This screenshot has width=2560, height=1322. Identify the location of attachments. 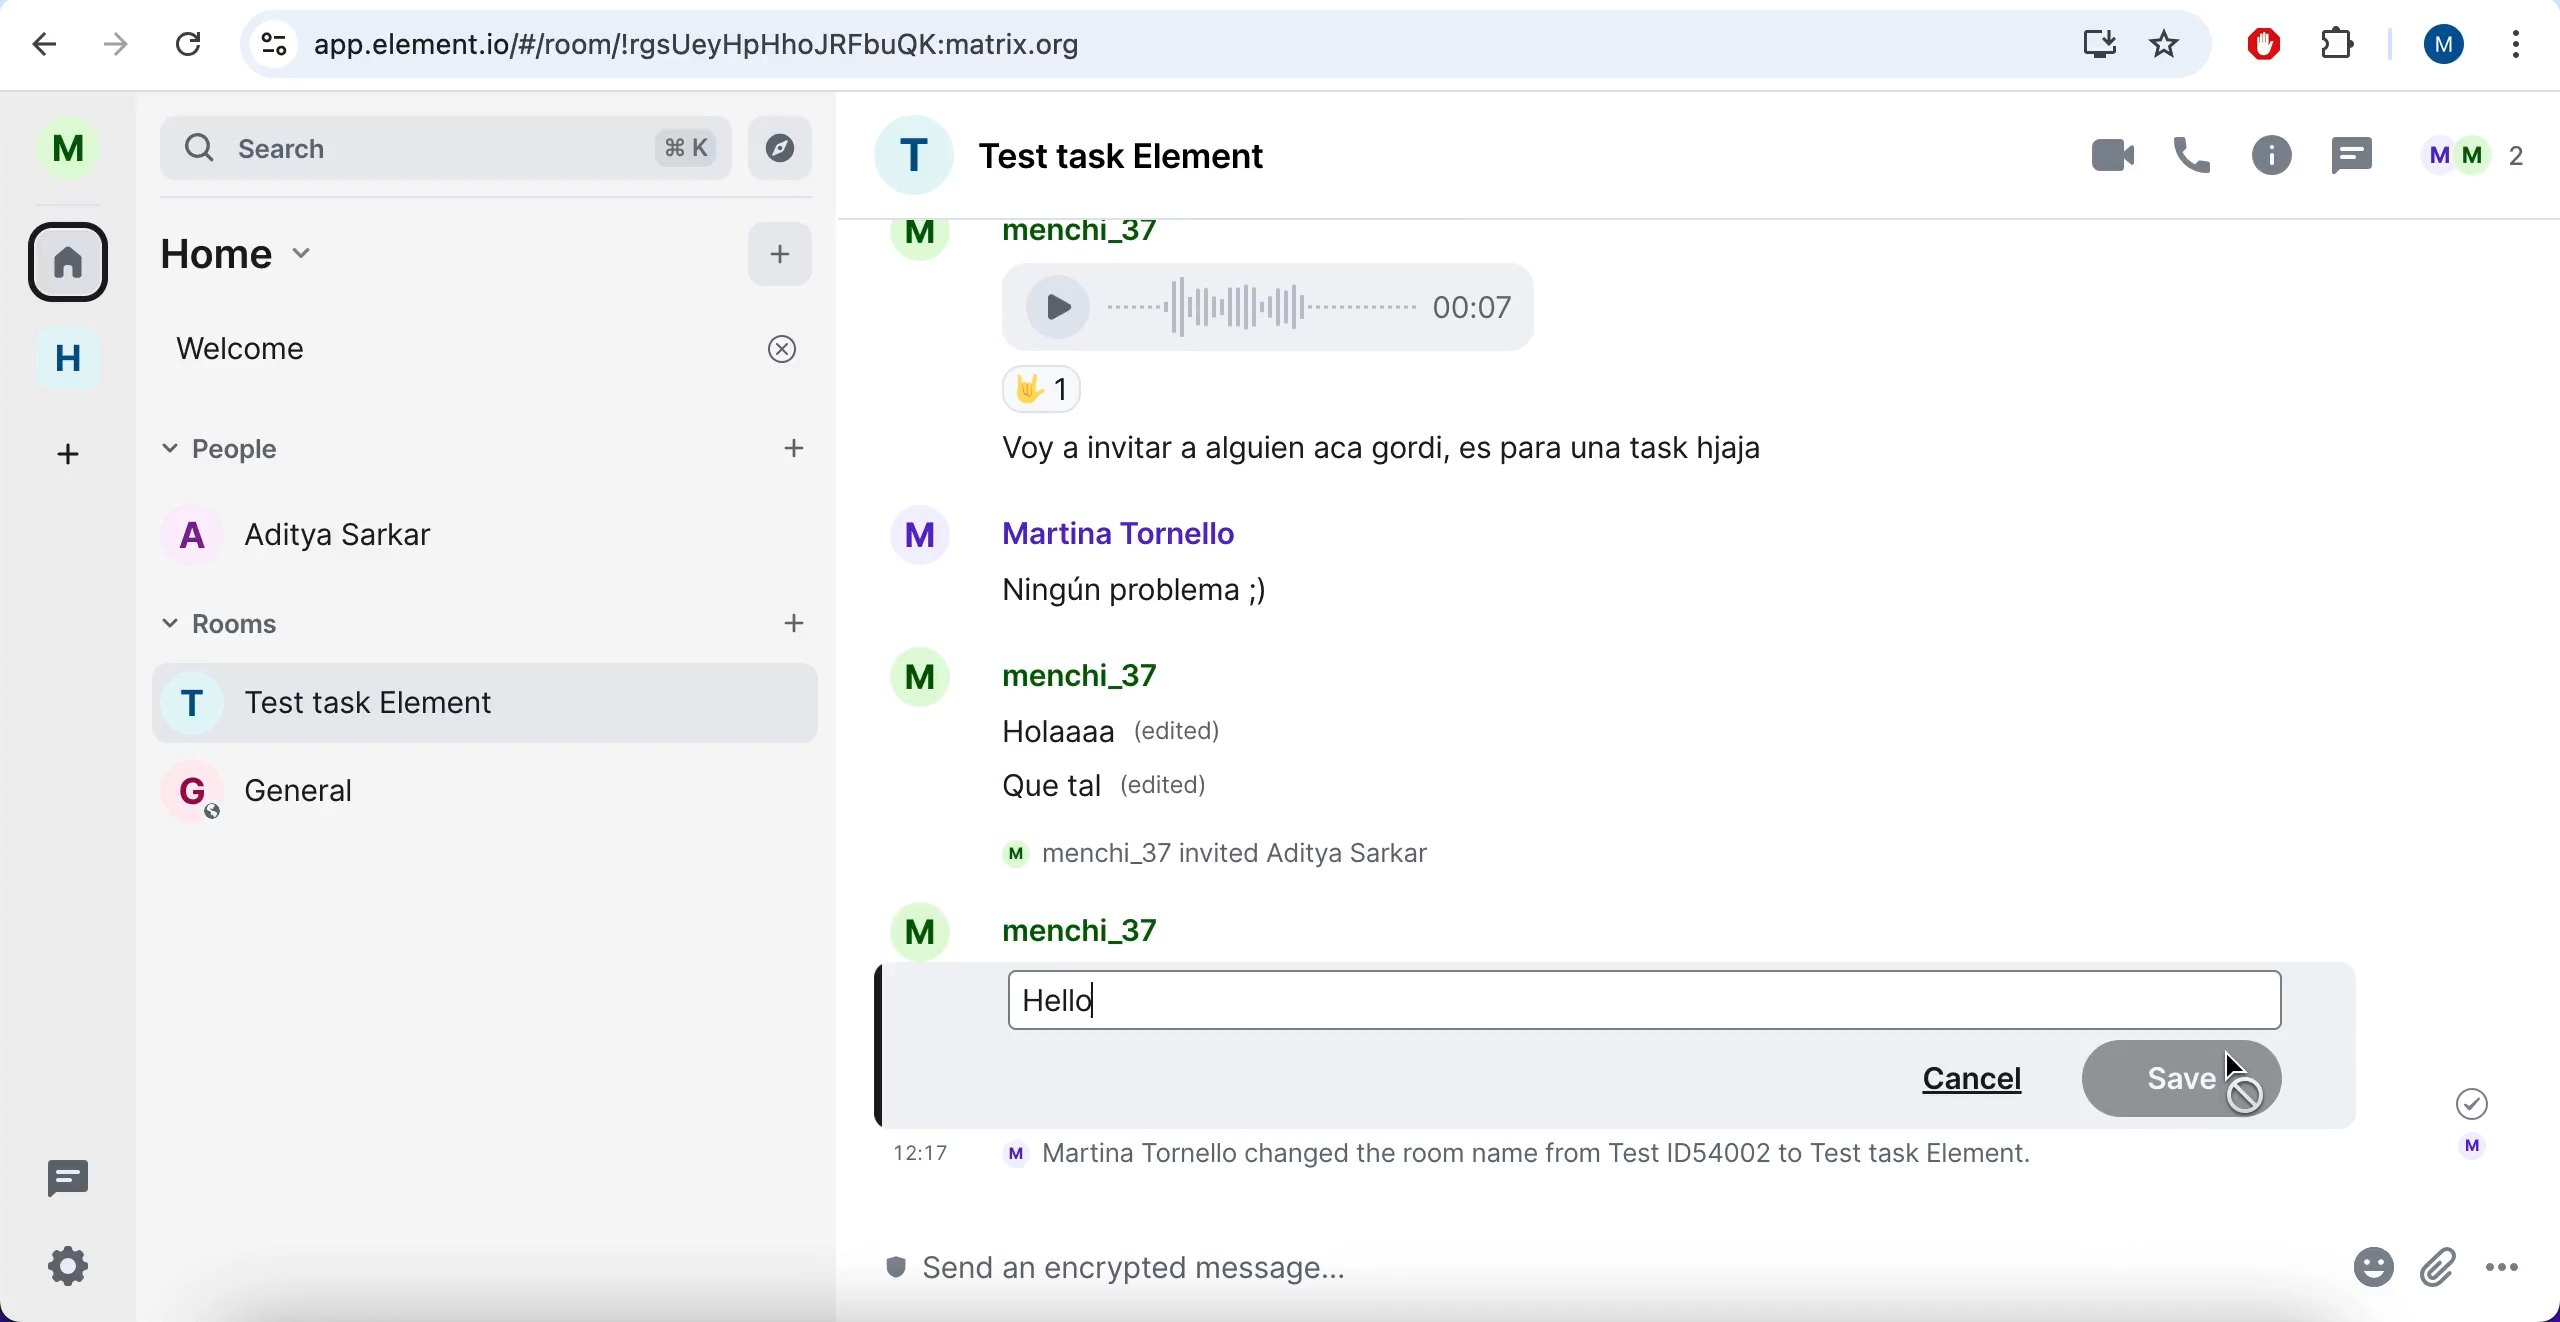
(2438, 1279).